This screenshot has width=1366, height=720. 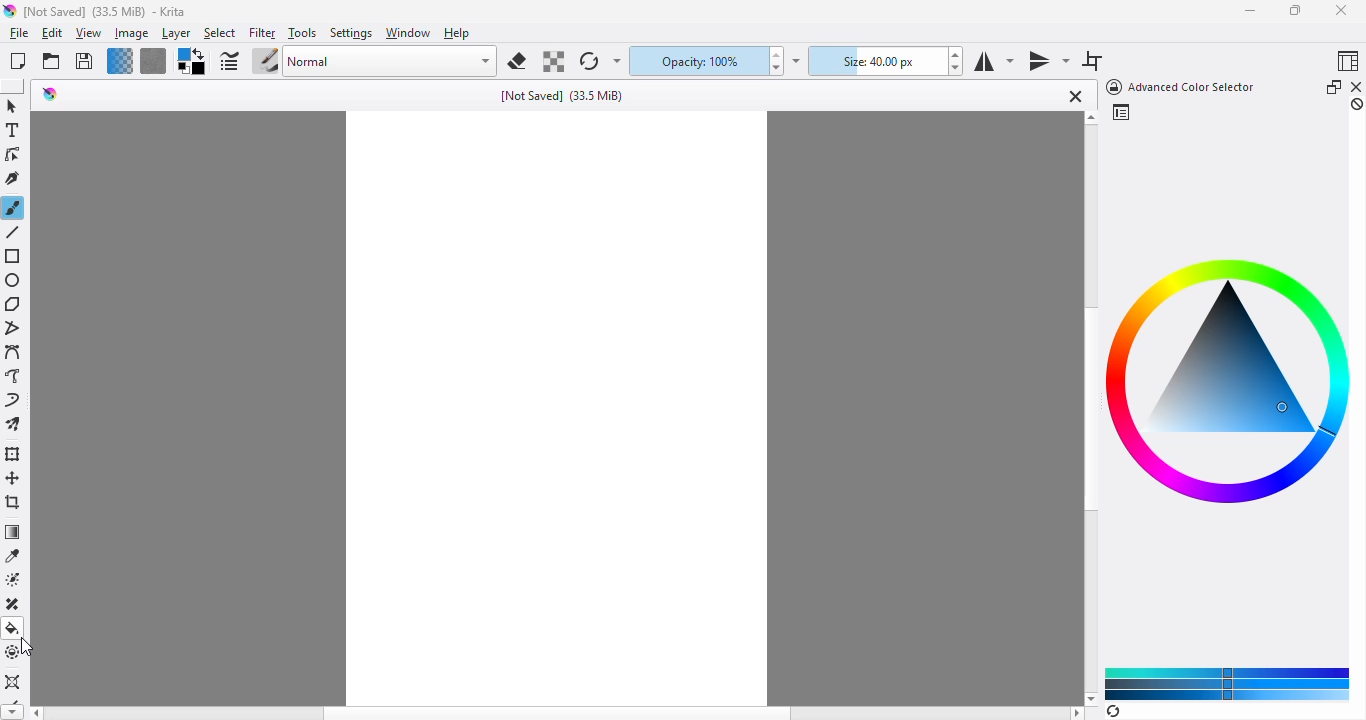 I want to click on choose brush preset, so click(x=265, y=60).